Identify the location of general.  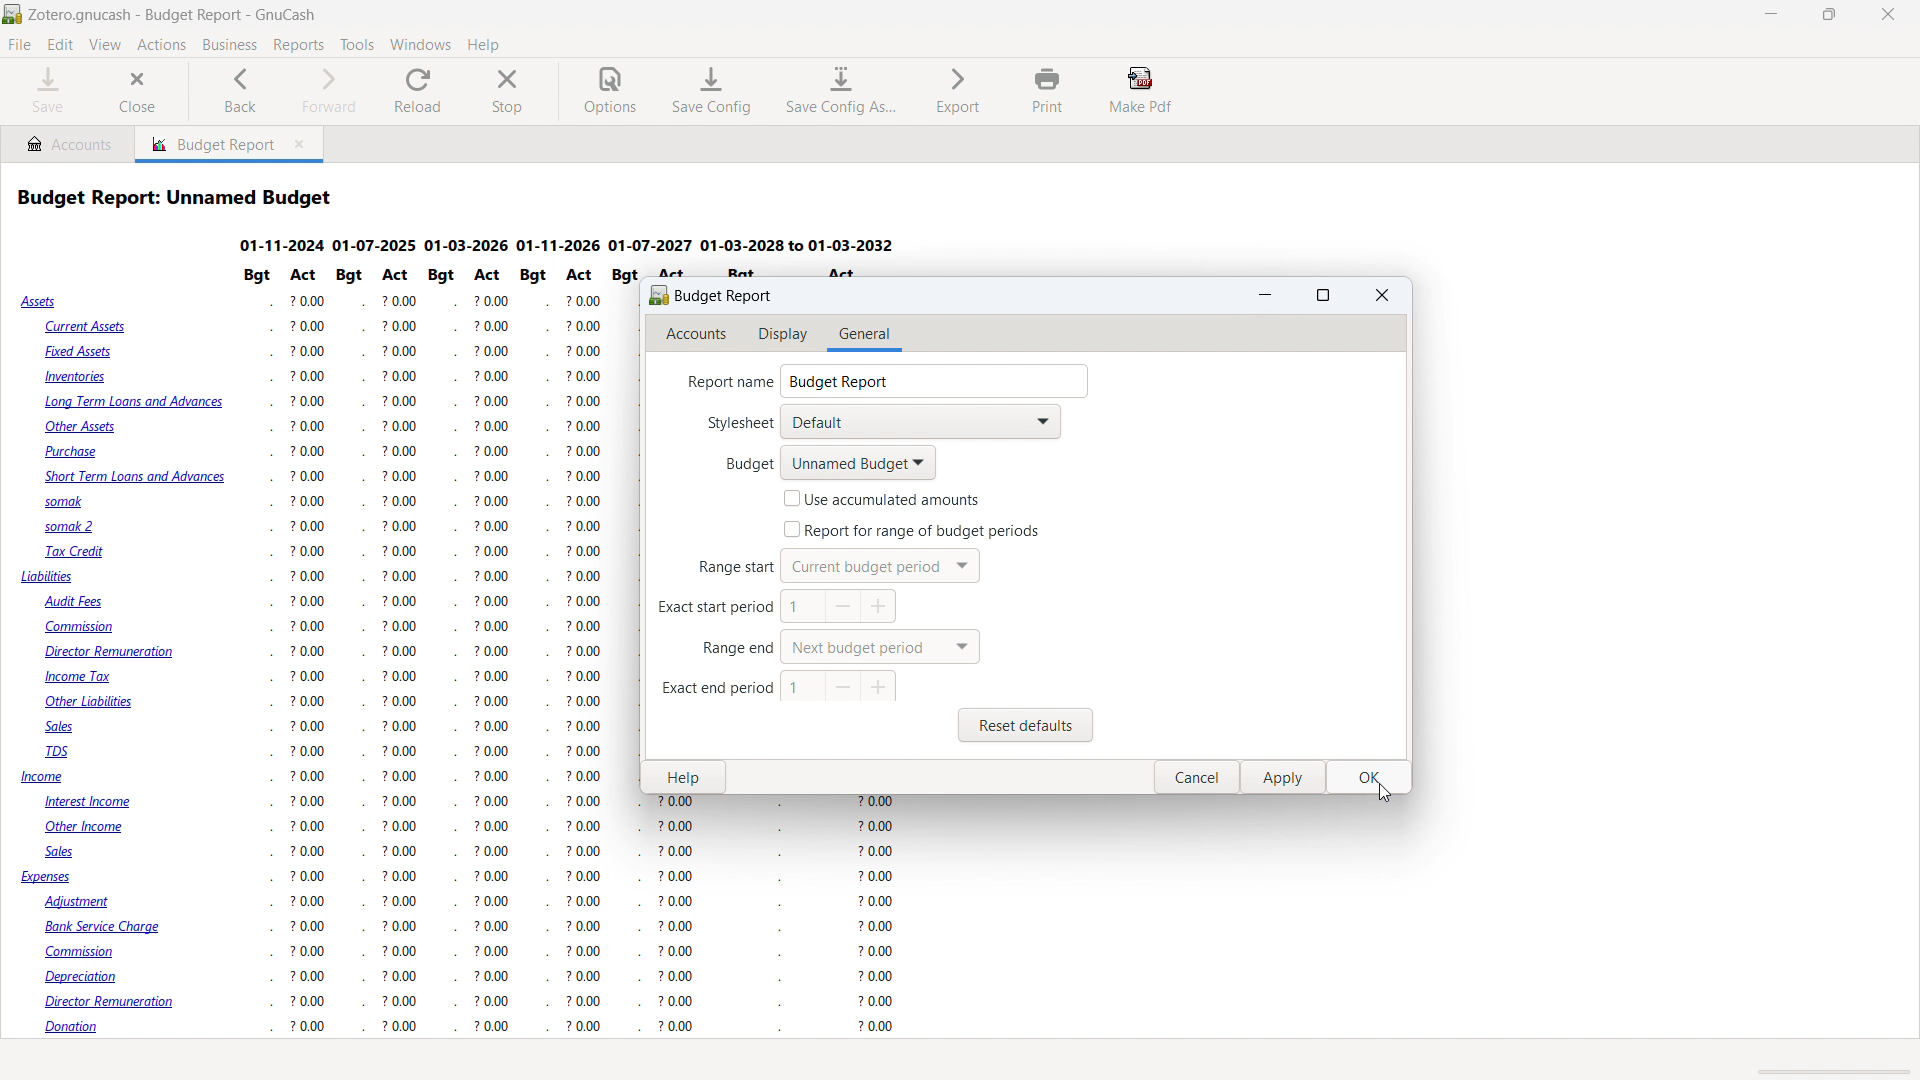
(863, 335).